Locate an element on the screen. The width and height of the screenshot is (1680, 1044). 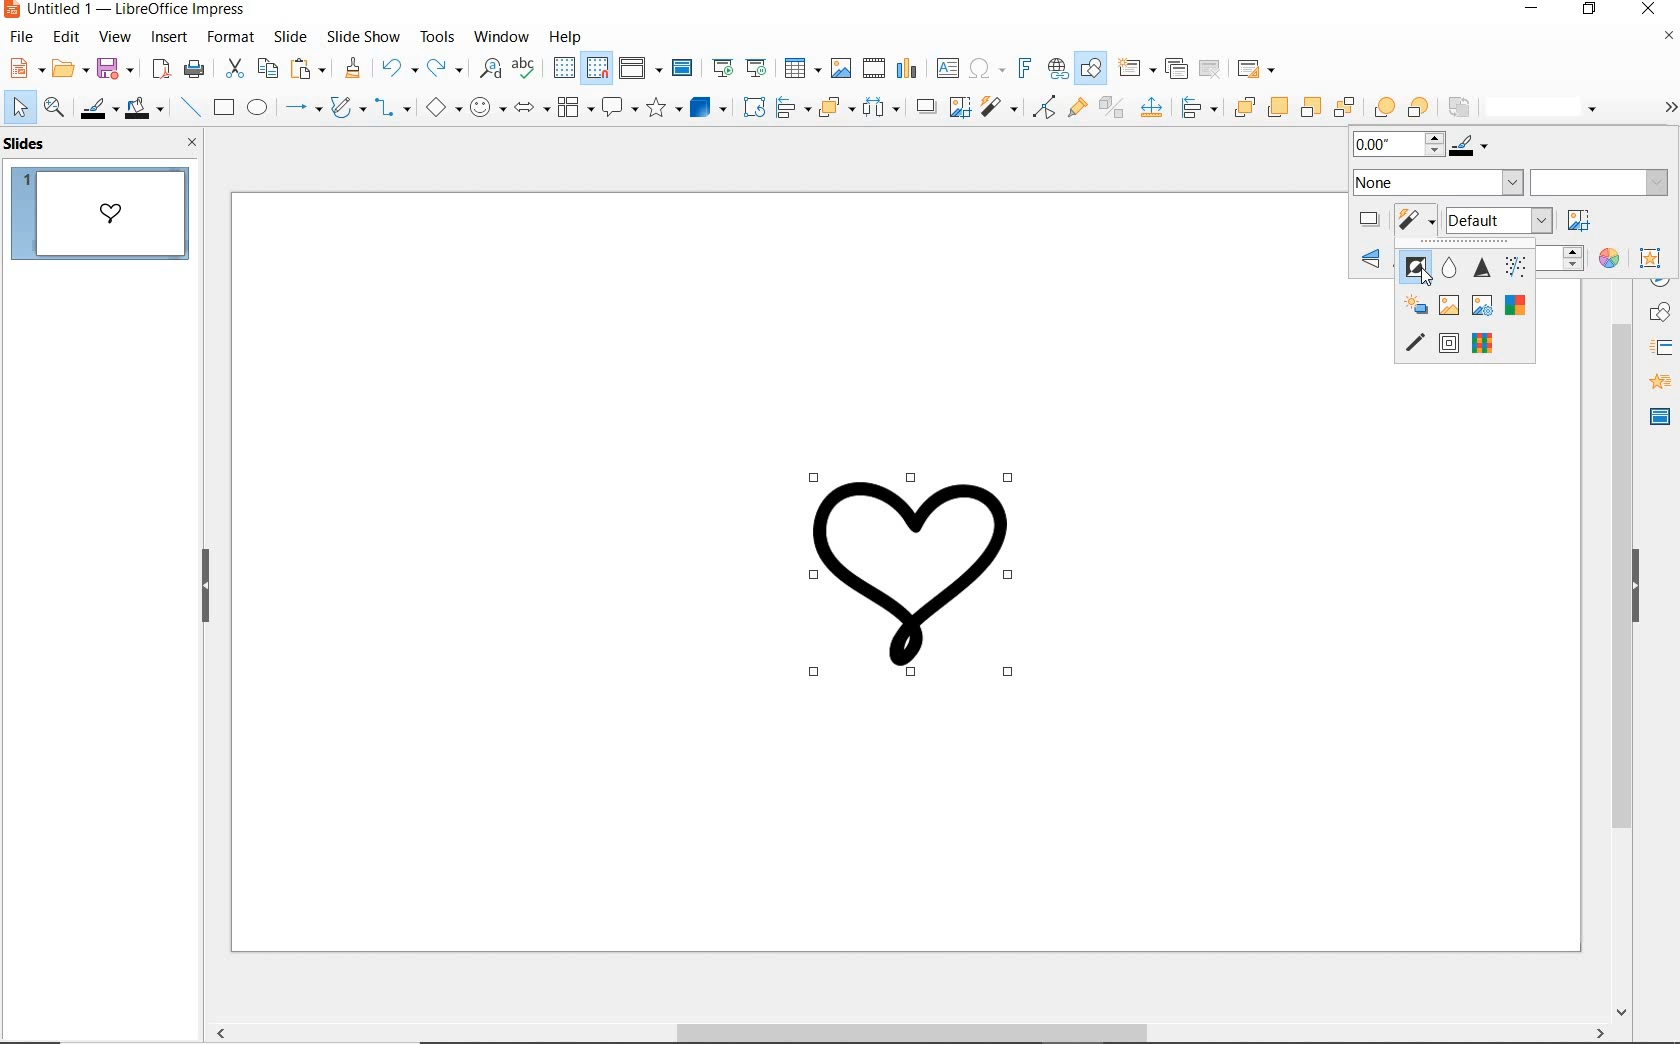
toggle extrusion is located at coordinates (1111, 109).